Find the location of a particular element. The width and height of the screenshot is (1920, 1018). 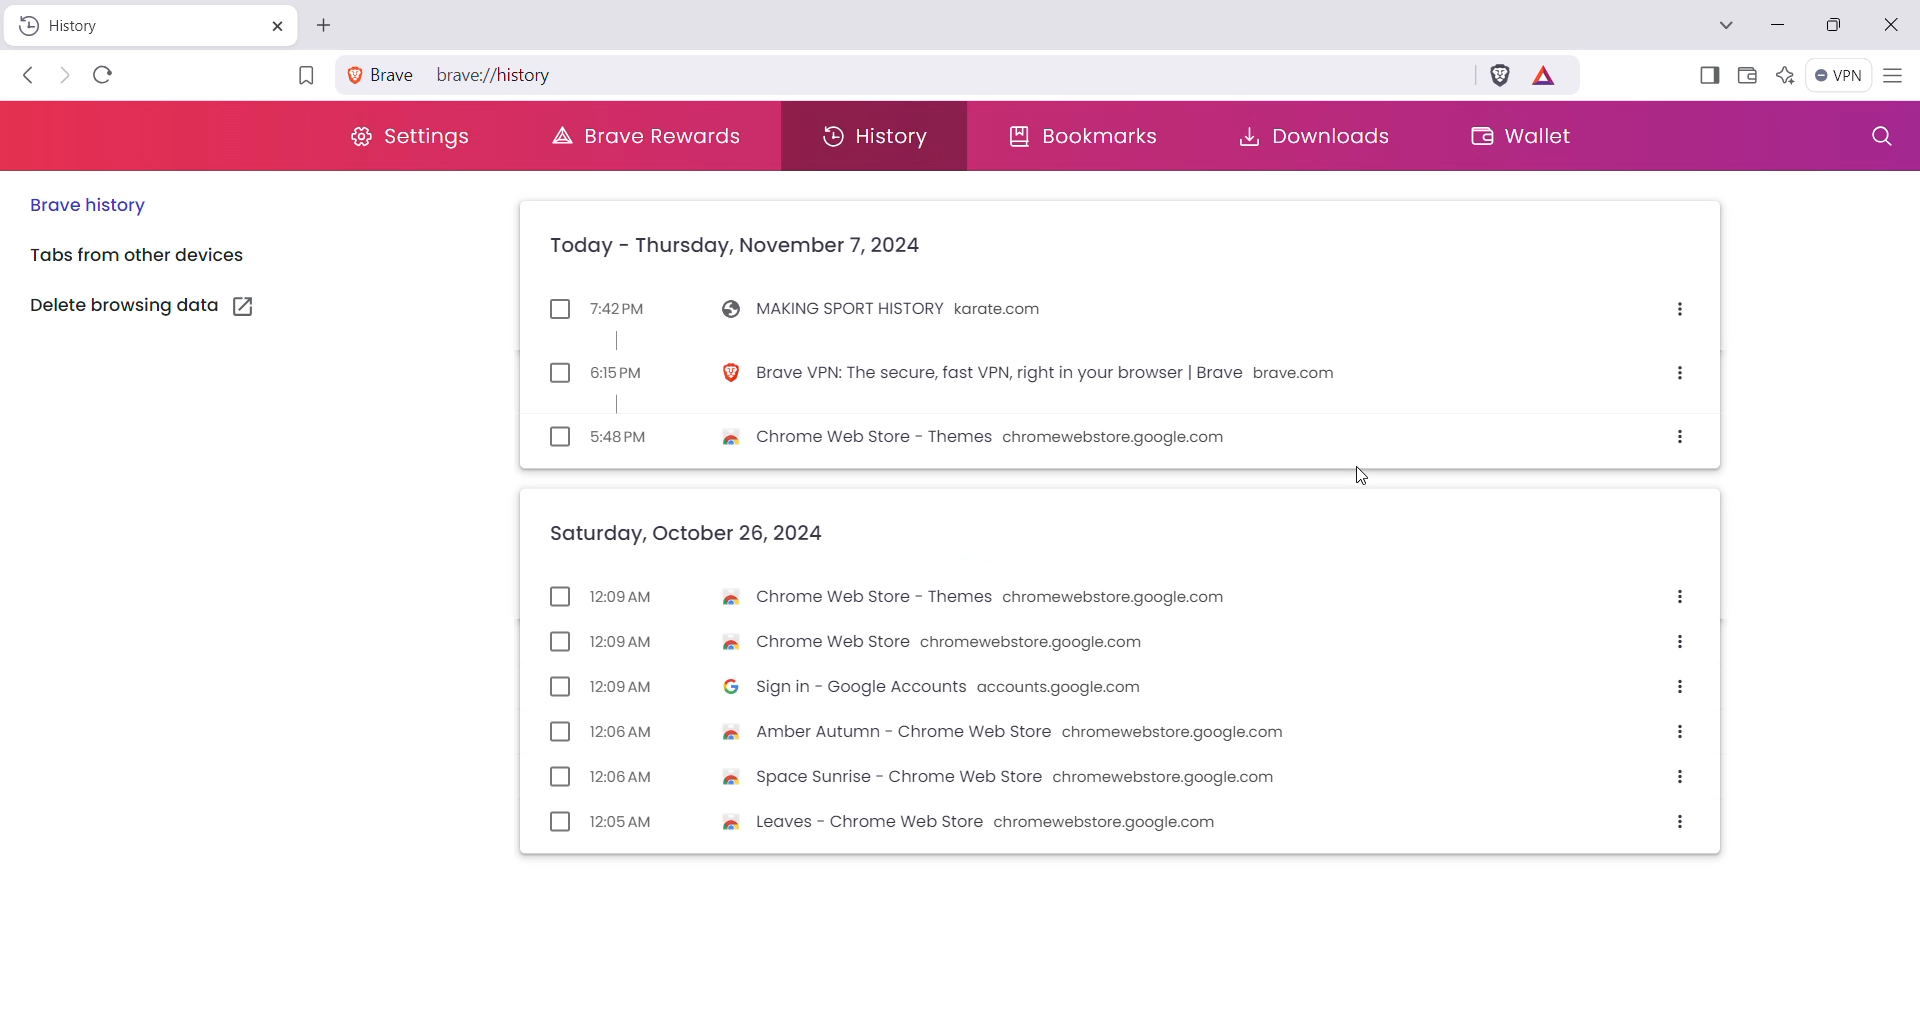

12:05 AM is located at coordinates (630, 830).